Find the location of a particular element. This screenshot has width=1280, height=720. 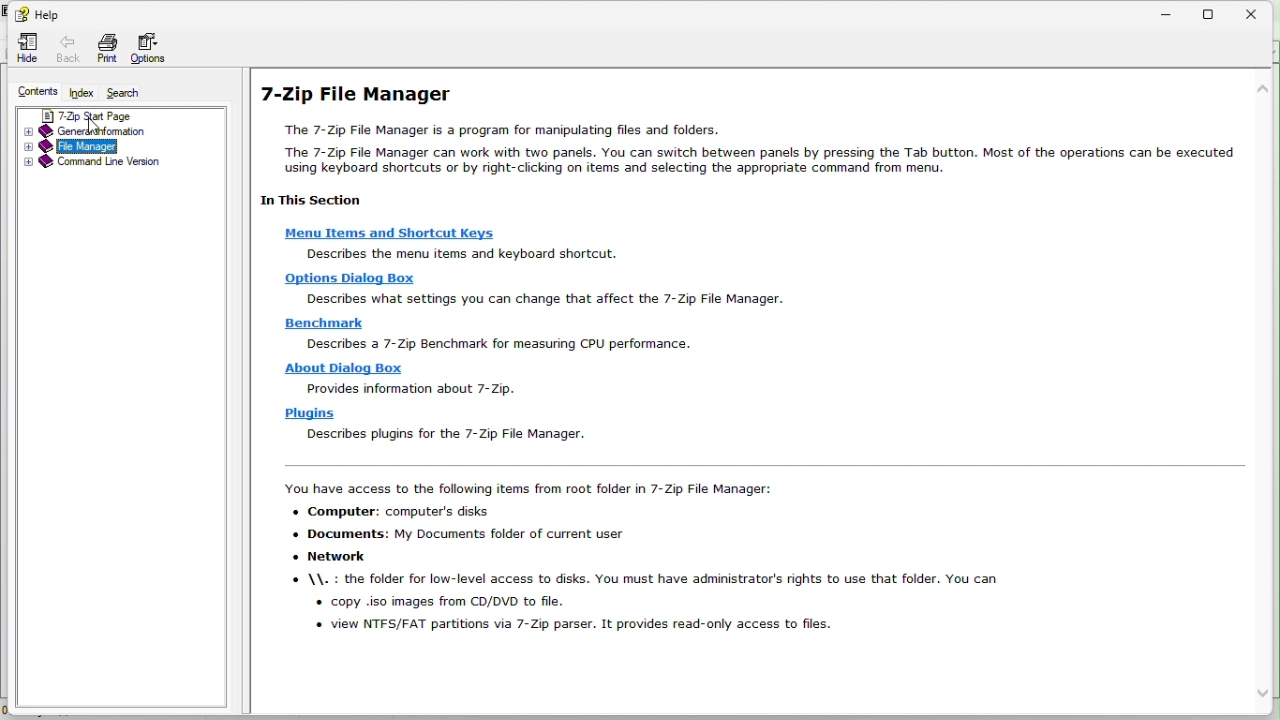

menu items and shortcut keys is located at coordinates (387, 231).